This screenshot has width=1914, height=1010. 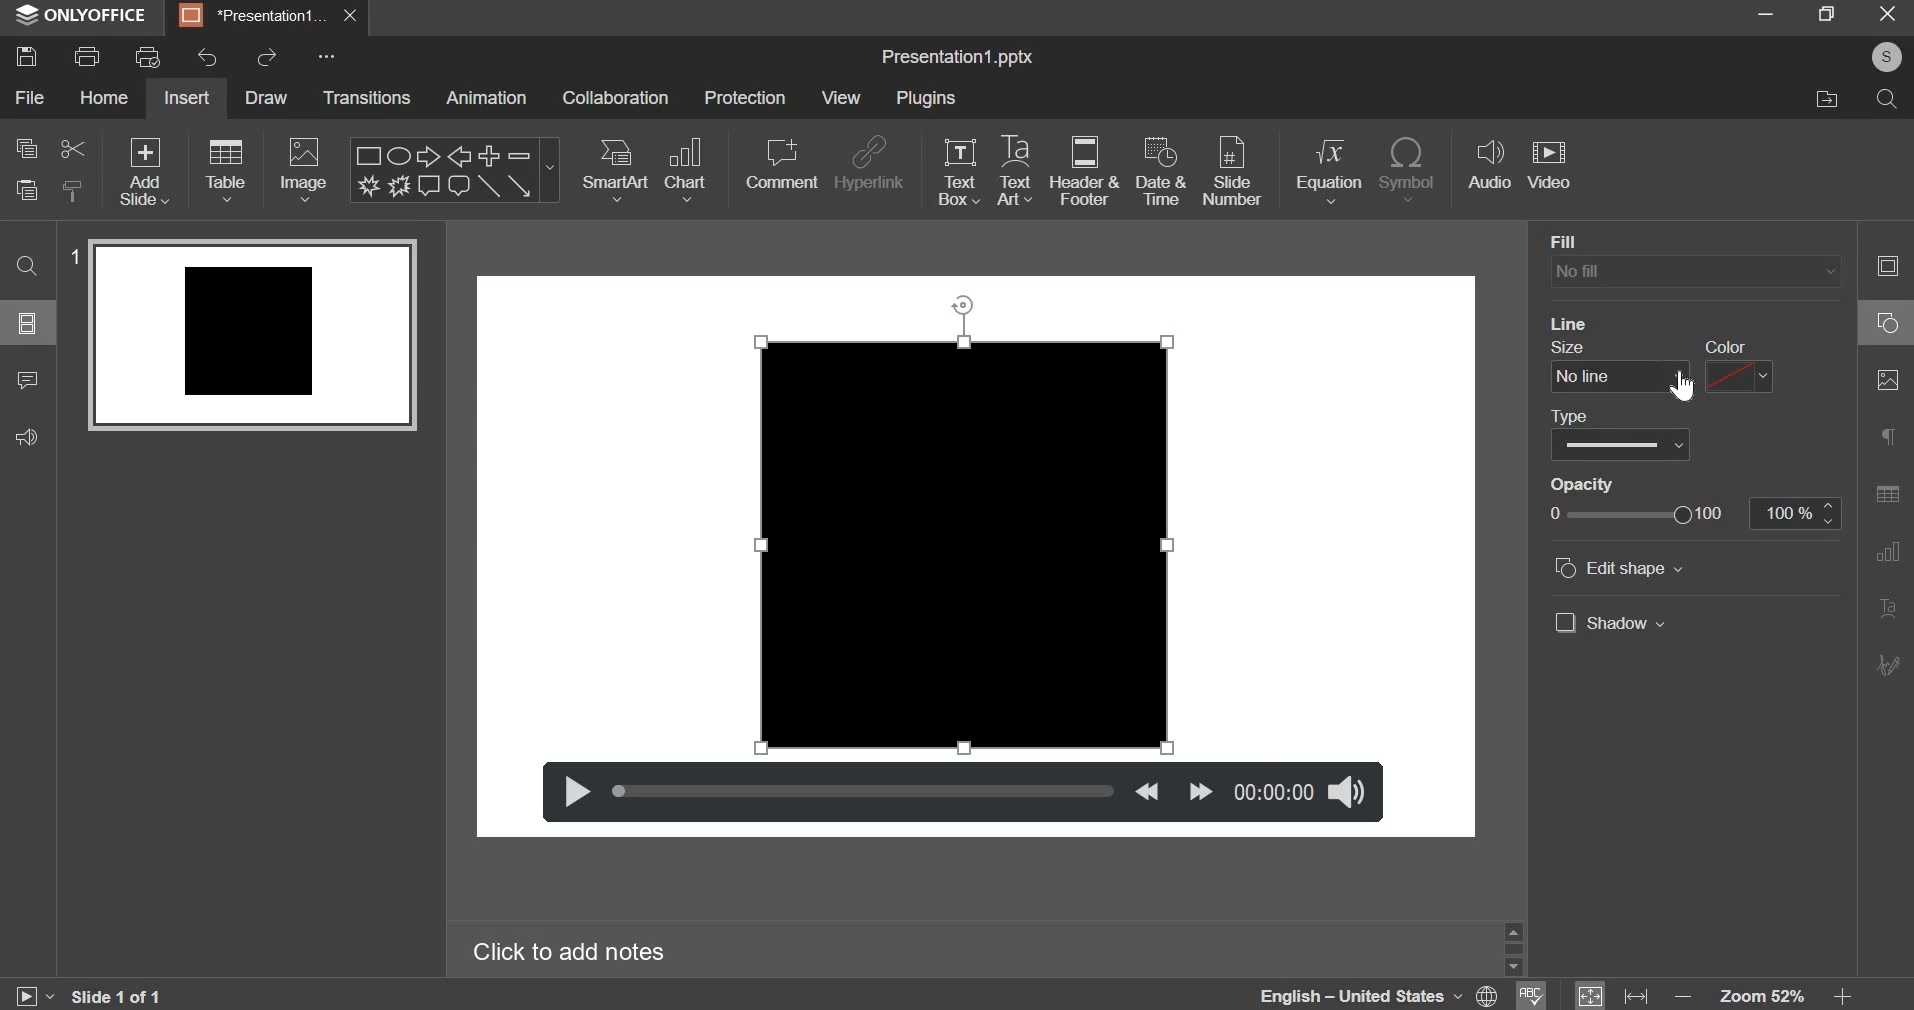 I want to click on Back arrow, so click(x=462, y=156).